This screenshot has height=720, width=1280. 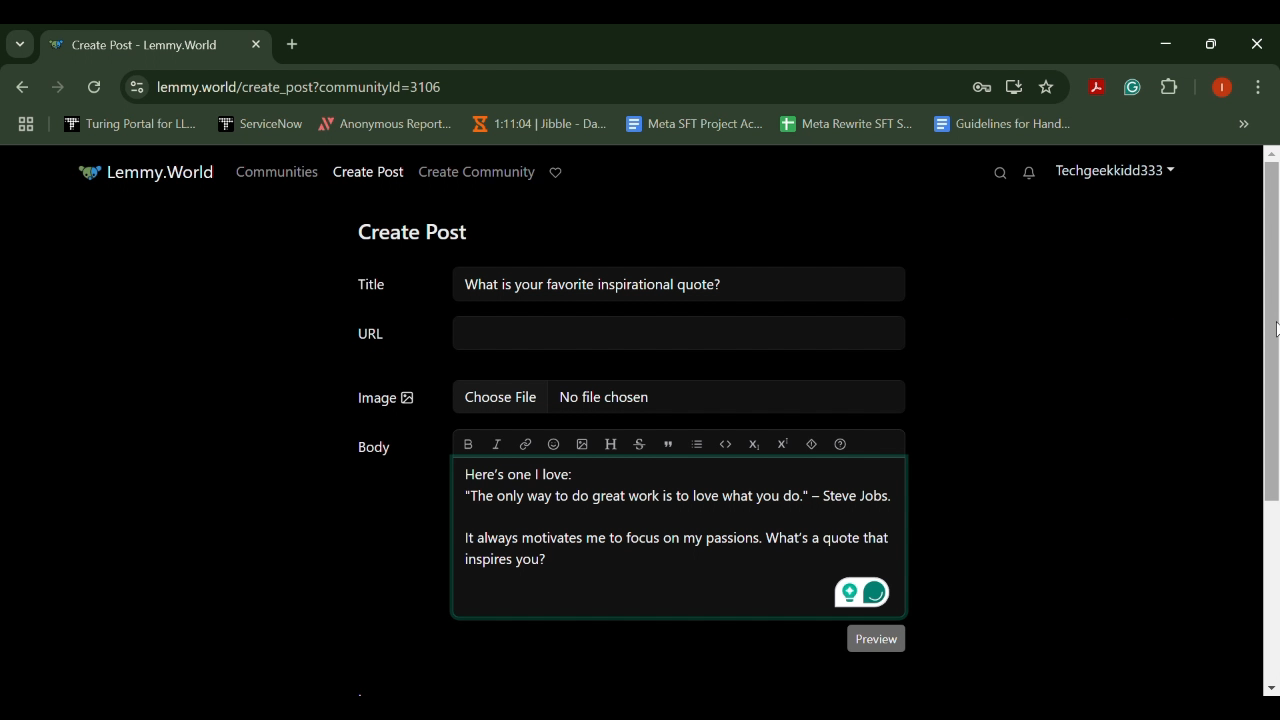 What do you see at coordinates (1096, 88) in the screenshot?
I see `Acrobat Extension` at bounding box center [1096, 88].